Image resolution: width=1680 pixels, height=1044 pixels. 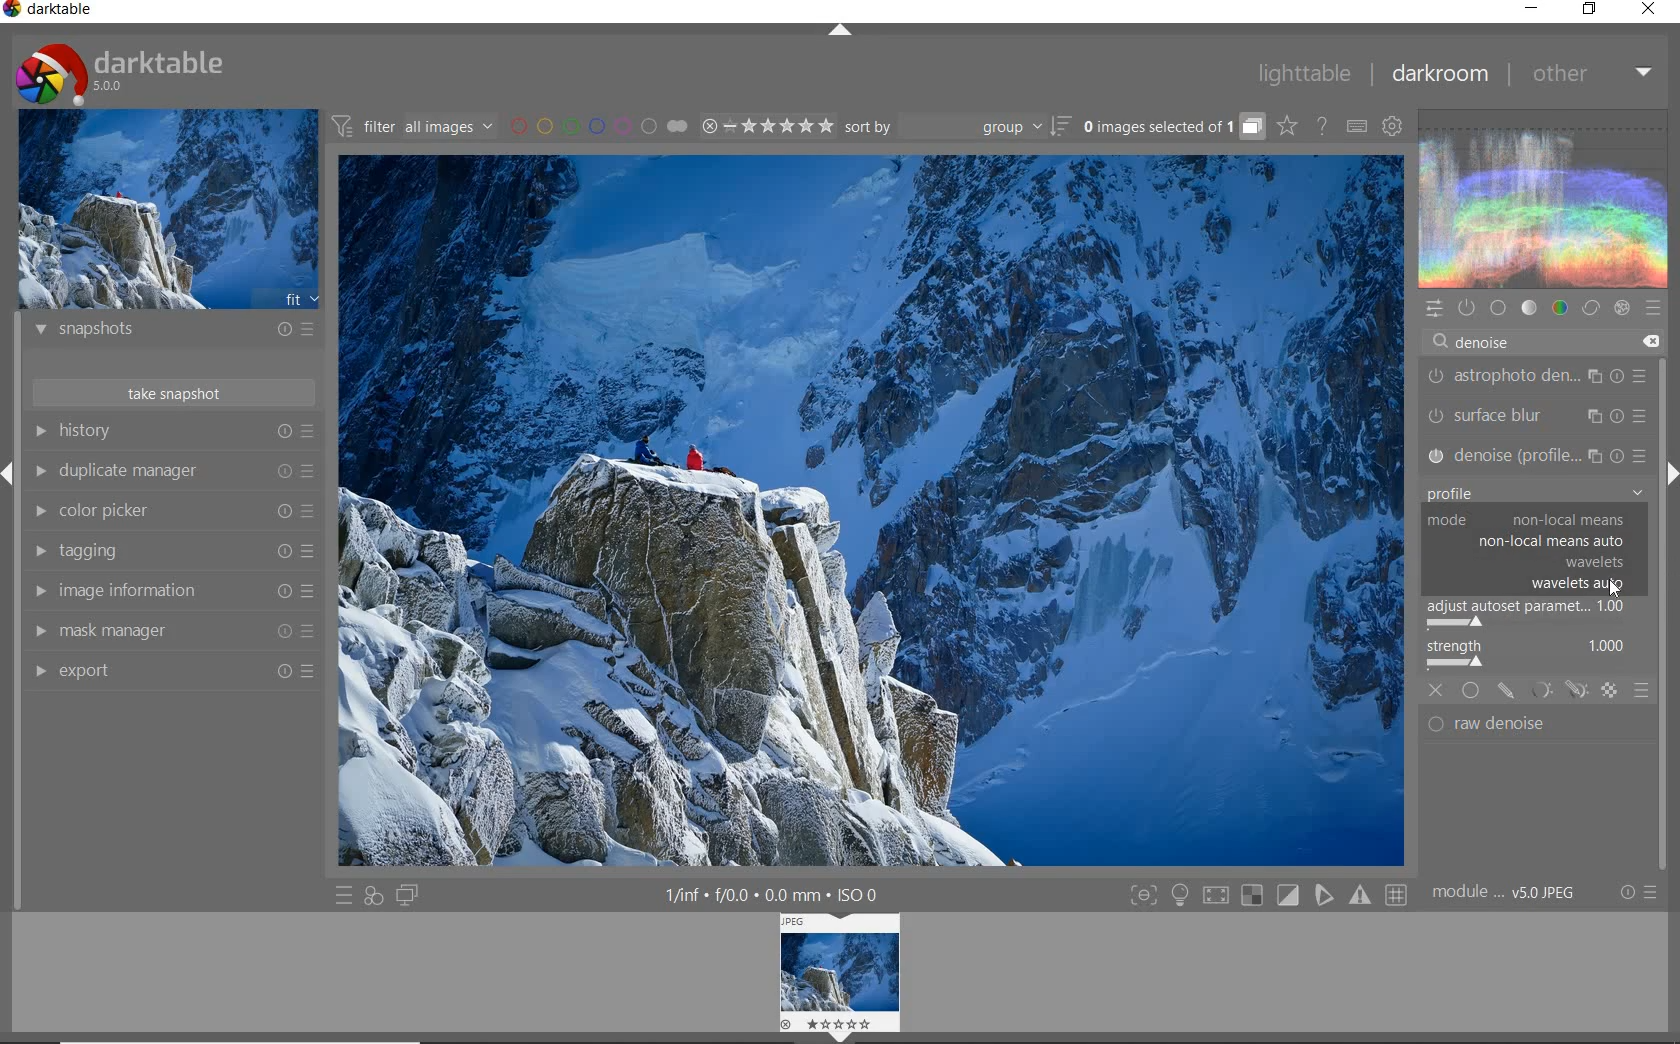 I want to click on take snapshot, so click(x=177, y=392).